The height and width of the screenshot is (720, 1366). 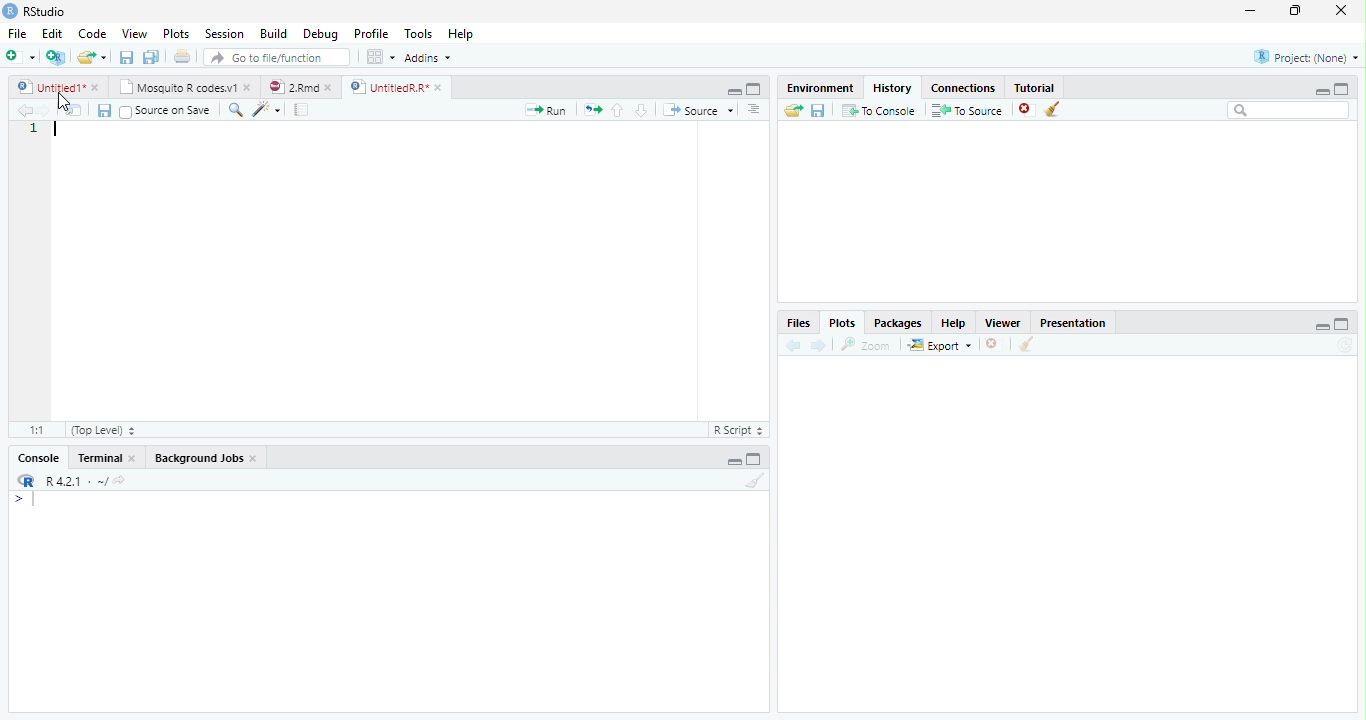 What do you see at coordinates (134, 32) in the screenshot?
I see `View` at bounding box center [134, 32].